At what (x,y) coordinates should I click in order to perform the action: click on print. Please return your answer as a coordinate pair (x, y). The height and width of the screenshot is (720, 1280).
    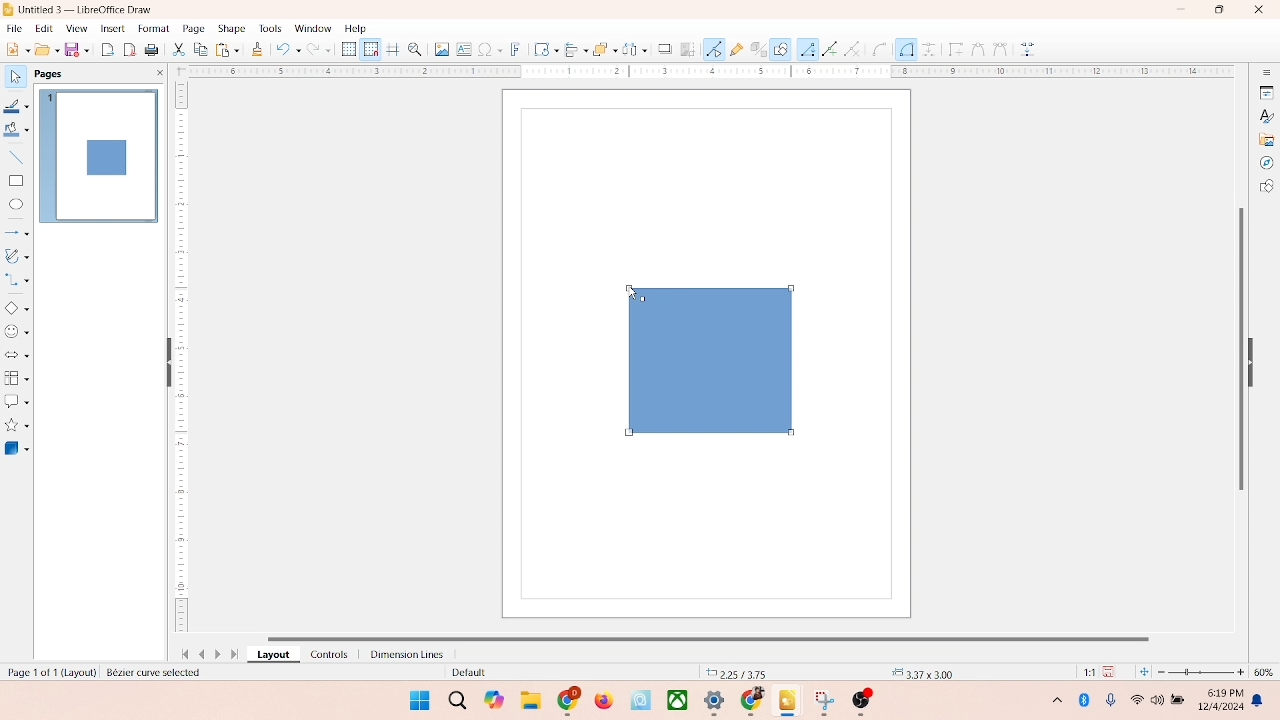
    Looking at the image, I should click on (226, 49).